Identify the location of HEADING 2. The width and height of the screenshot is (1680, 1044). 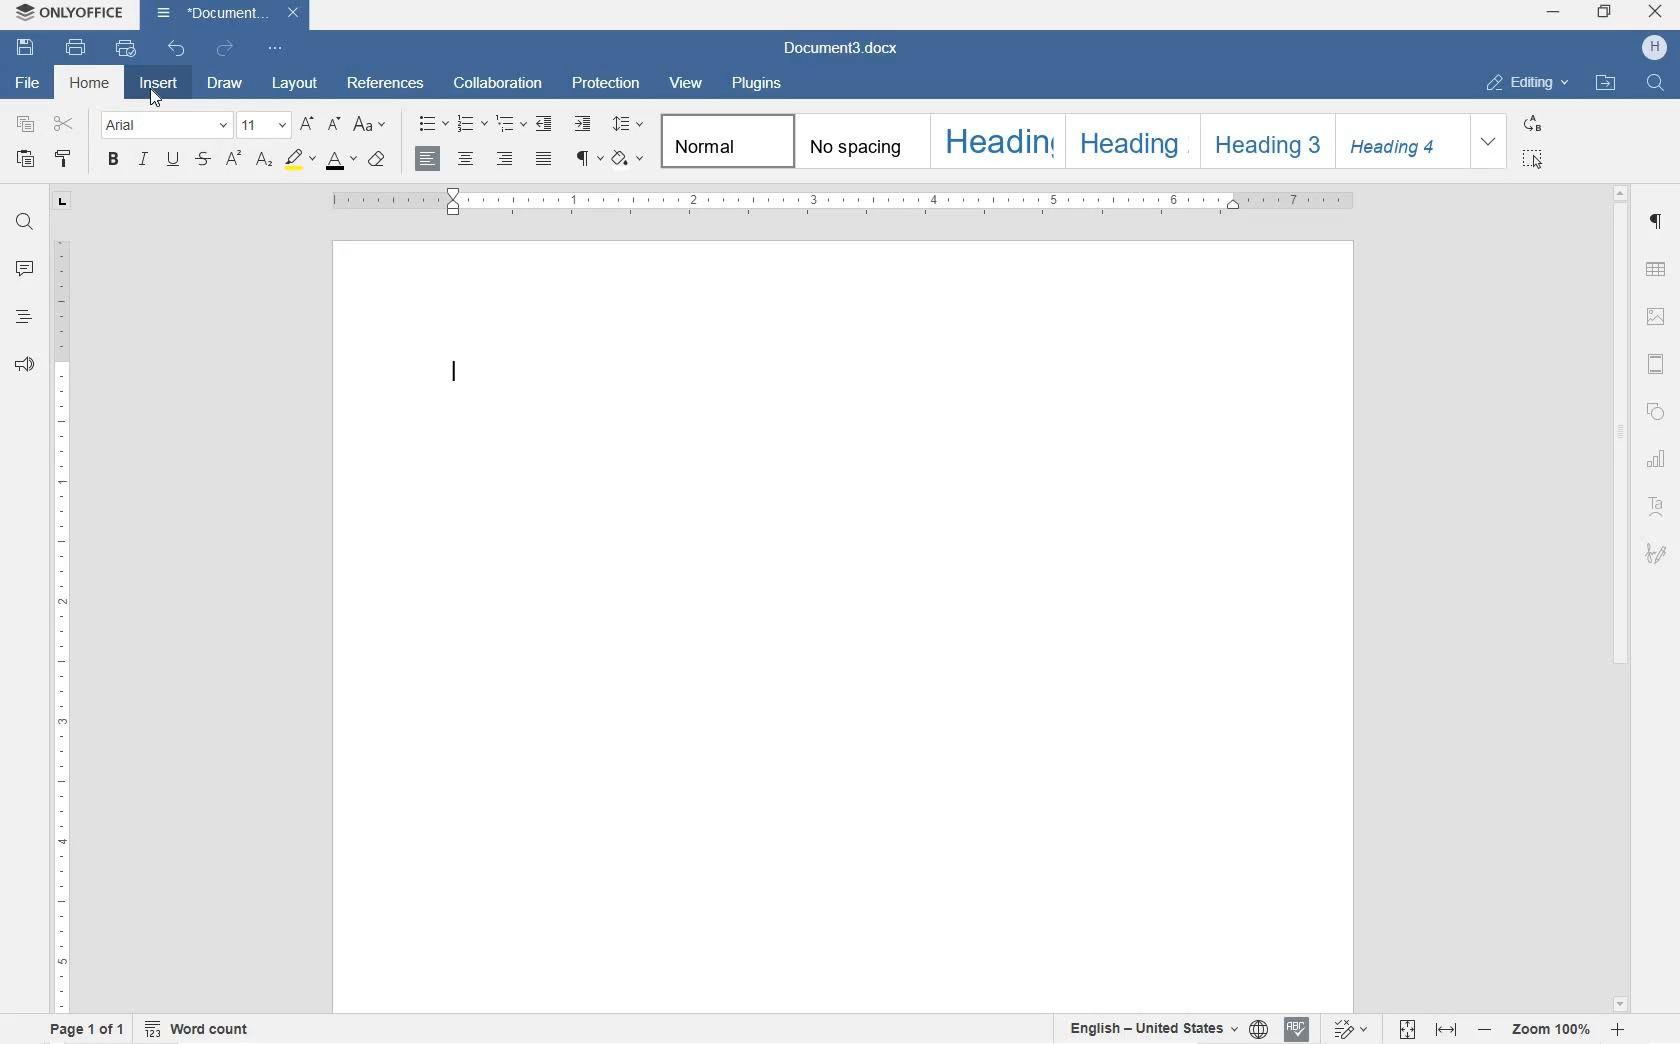
(1130, 142).